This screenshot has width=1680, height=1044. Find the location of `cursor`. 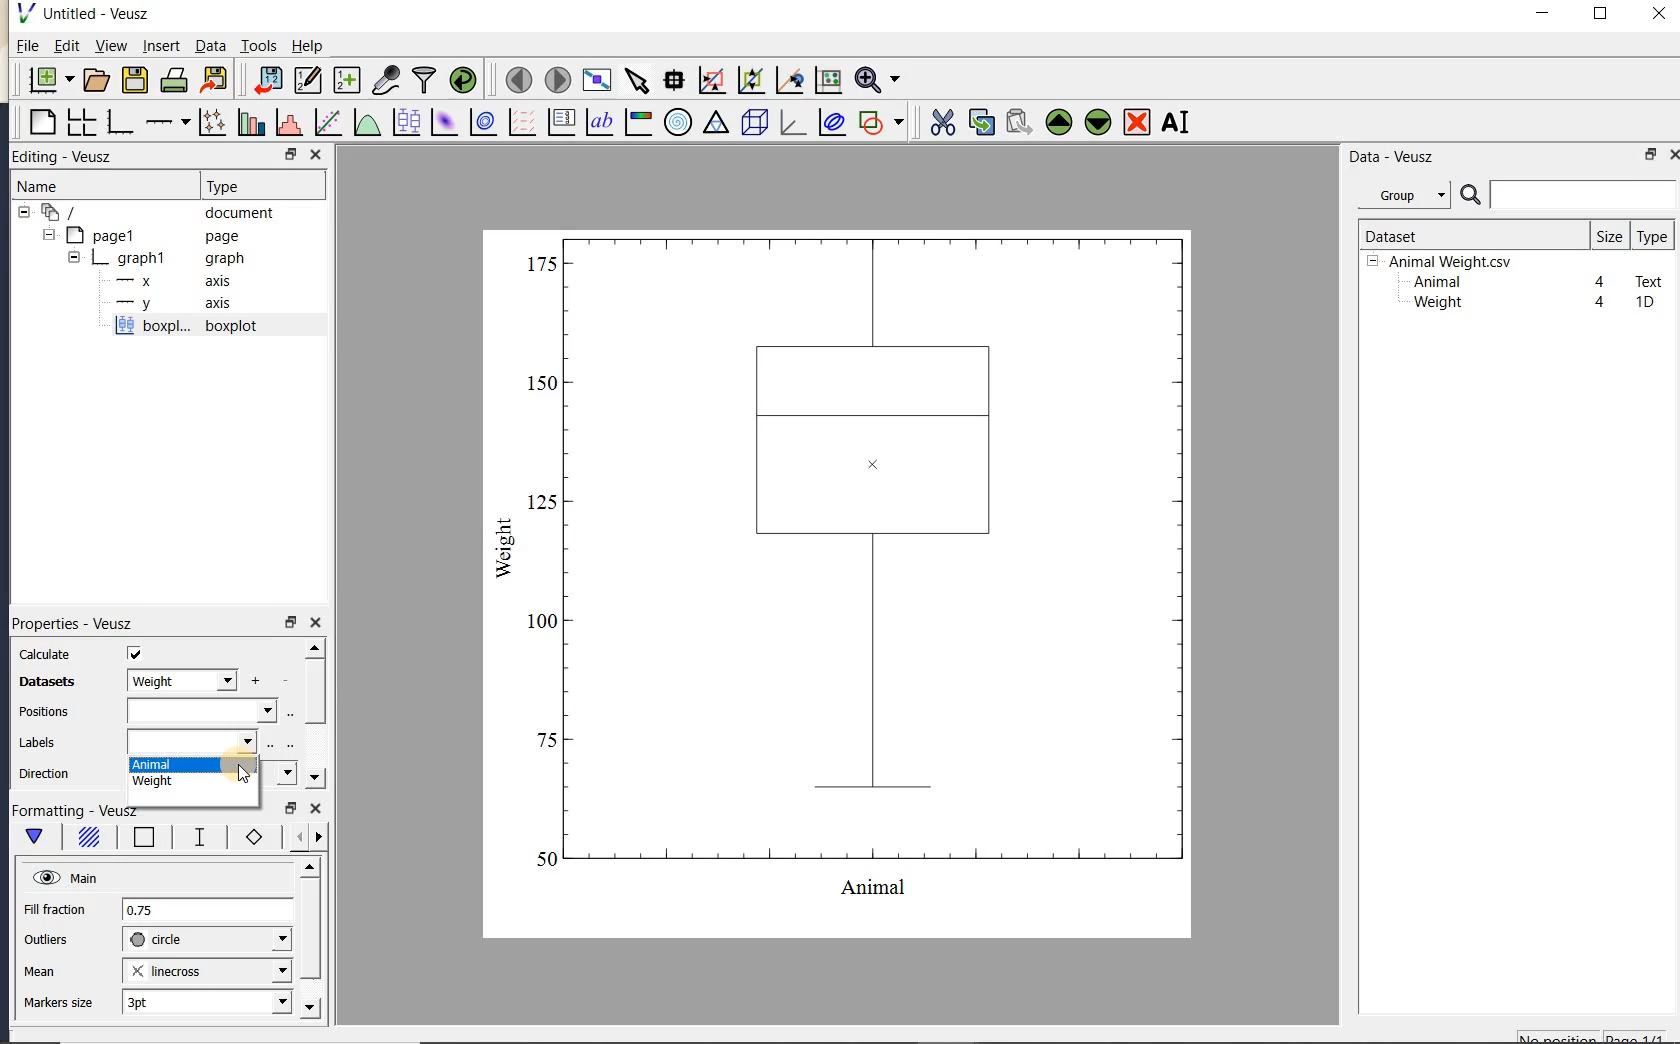

cursor is located at coordinates (247, 773).